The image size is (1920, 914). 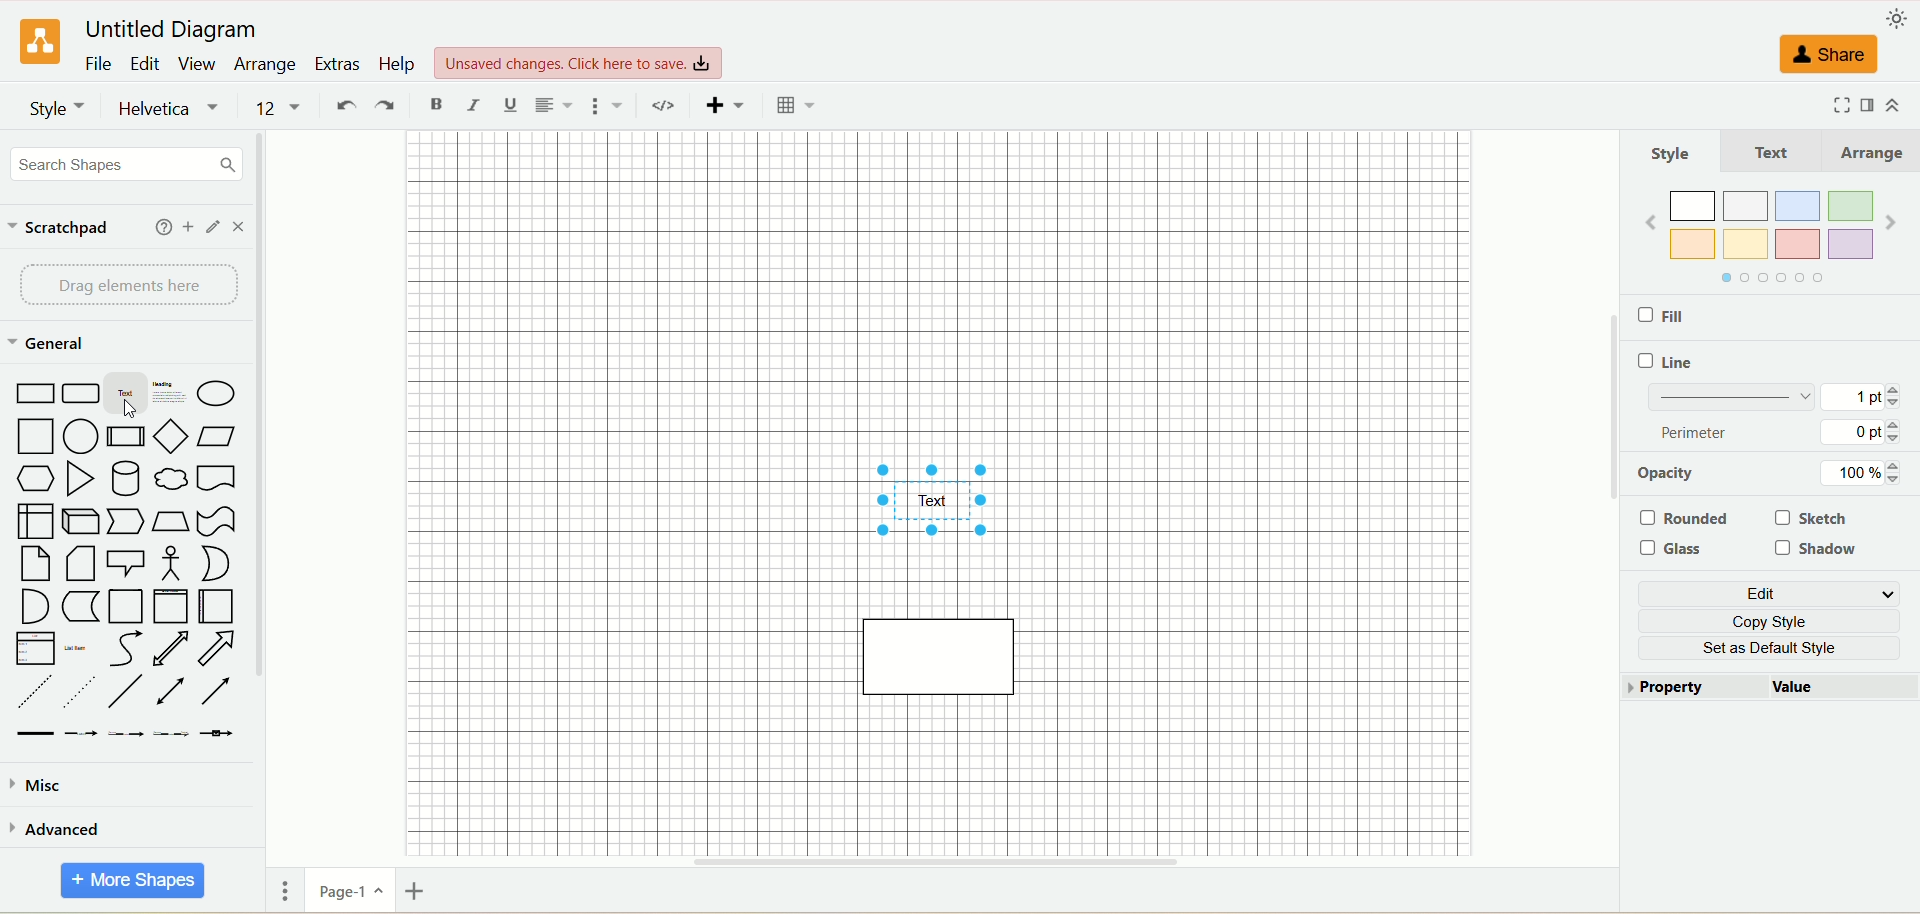 I want to click on colors, so click(x=1766, y=241).